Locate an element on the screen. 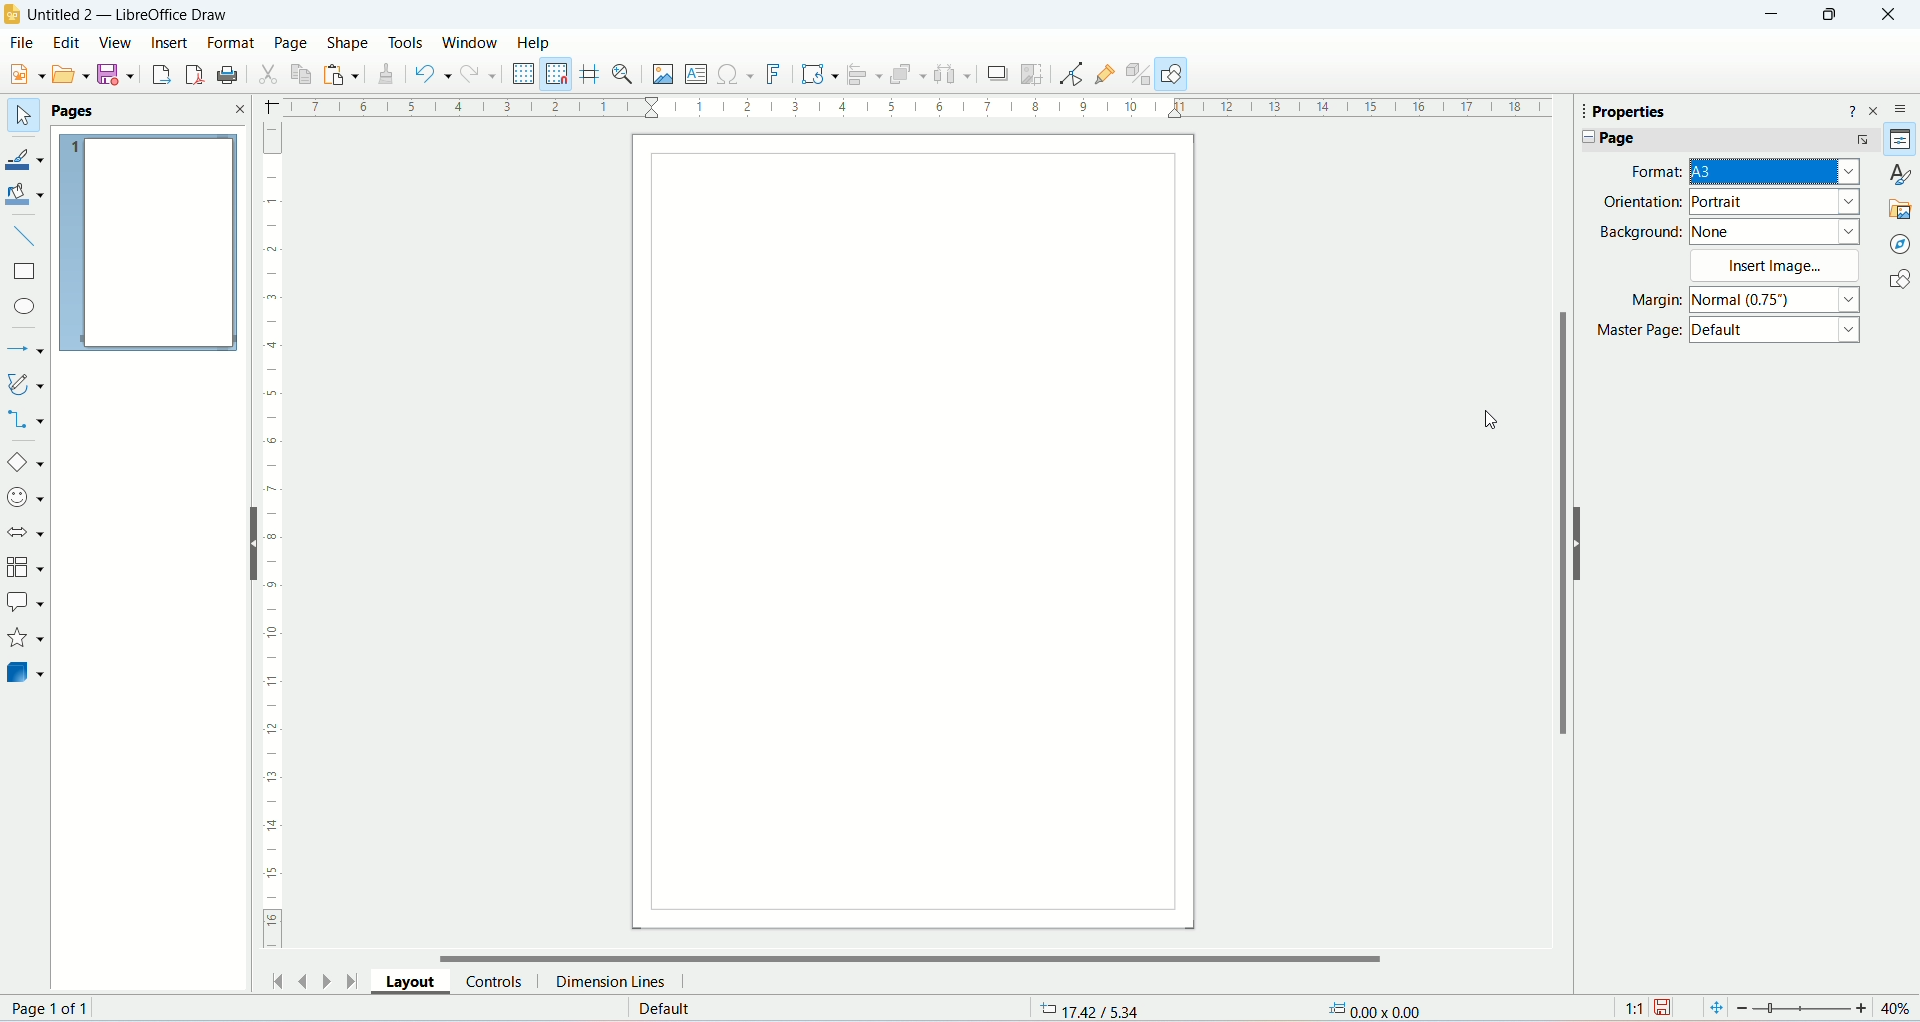 The height and width of the screenshot is (1022, 1920). crop image is located at coordinates (1033, 74).